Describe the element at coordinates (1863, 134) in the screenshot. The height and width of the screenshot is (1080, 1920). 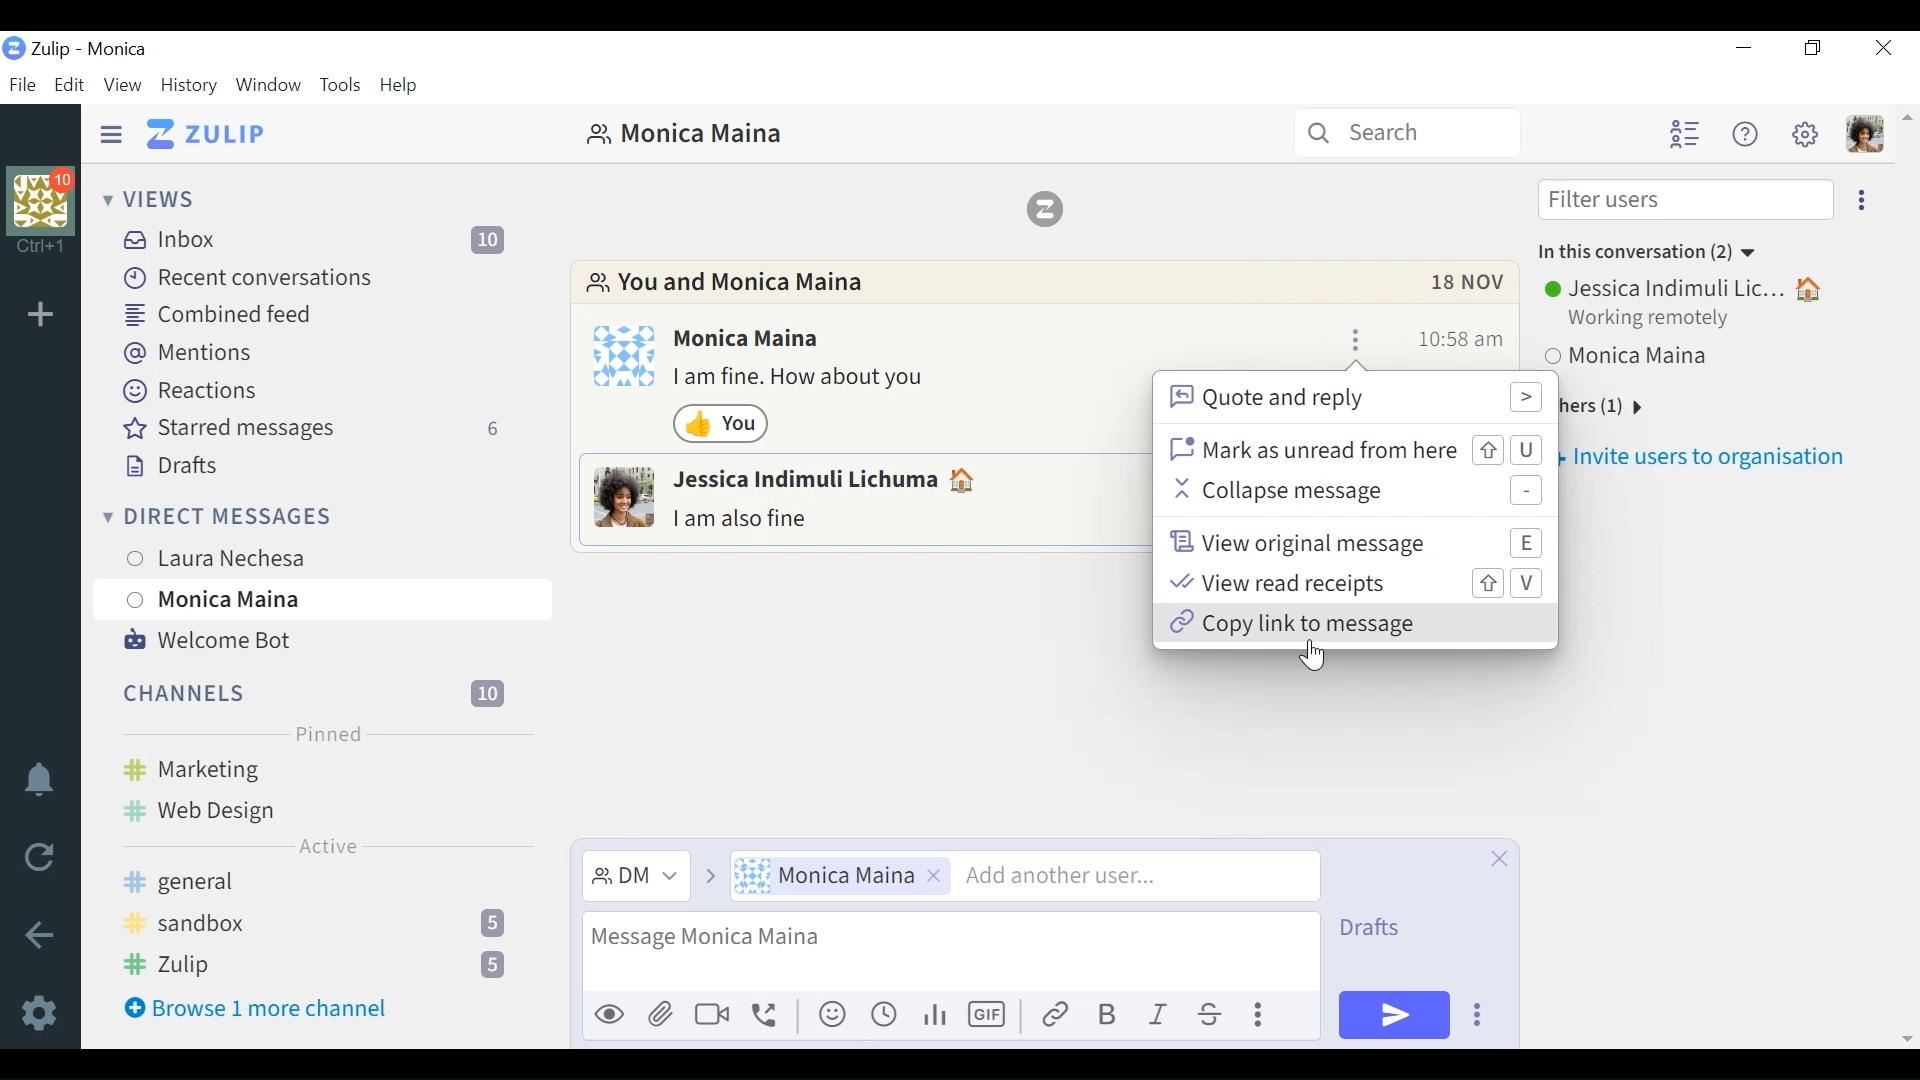
I see `Personal menu` at that location.